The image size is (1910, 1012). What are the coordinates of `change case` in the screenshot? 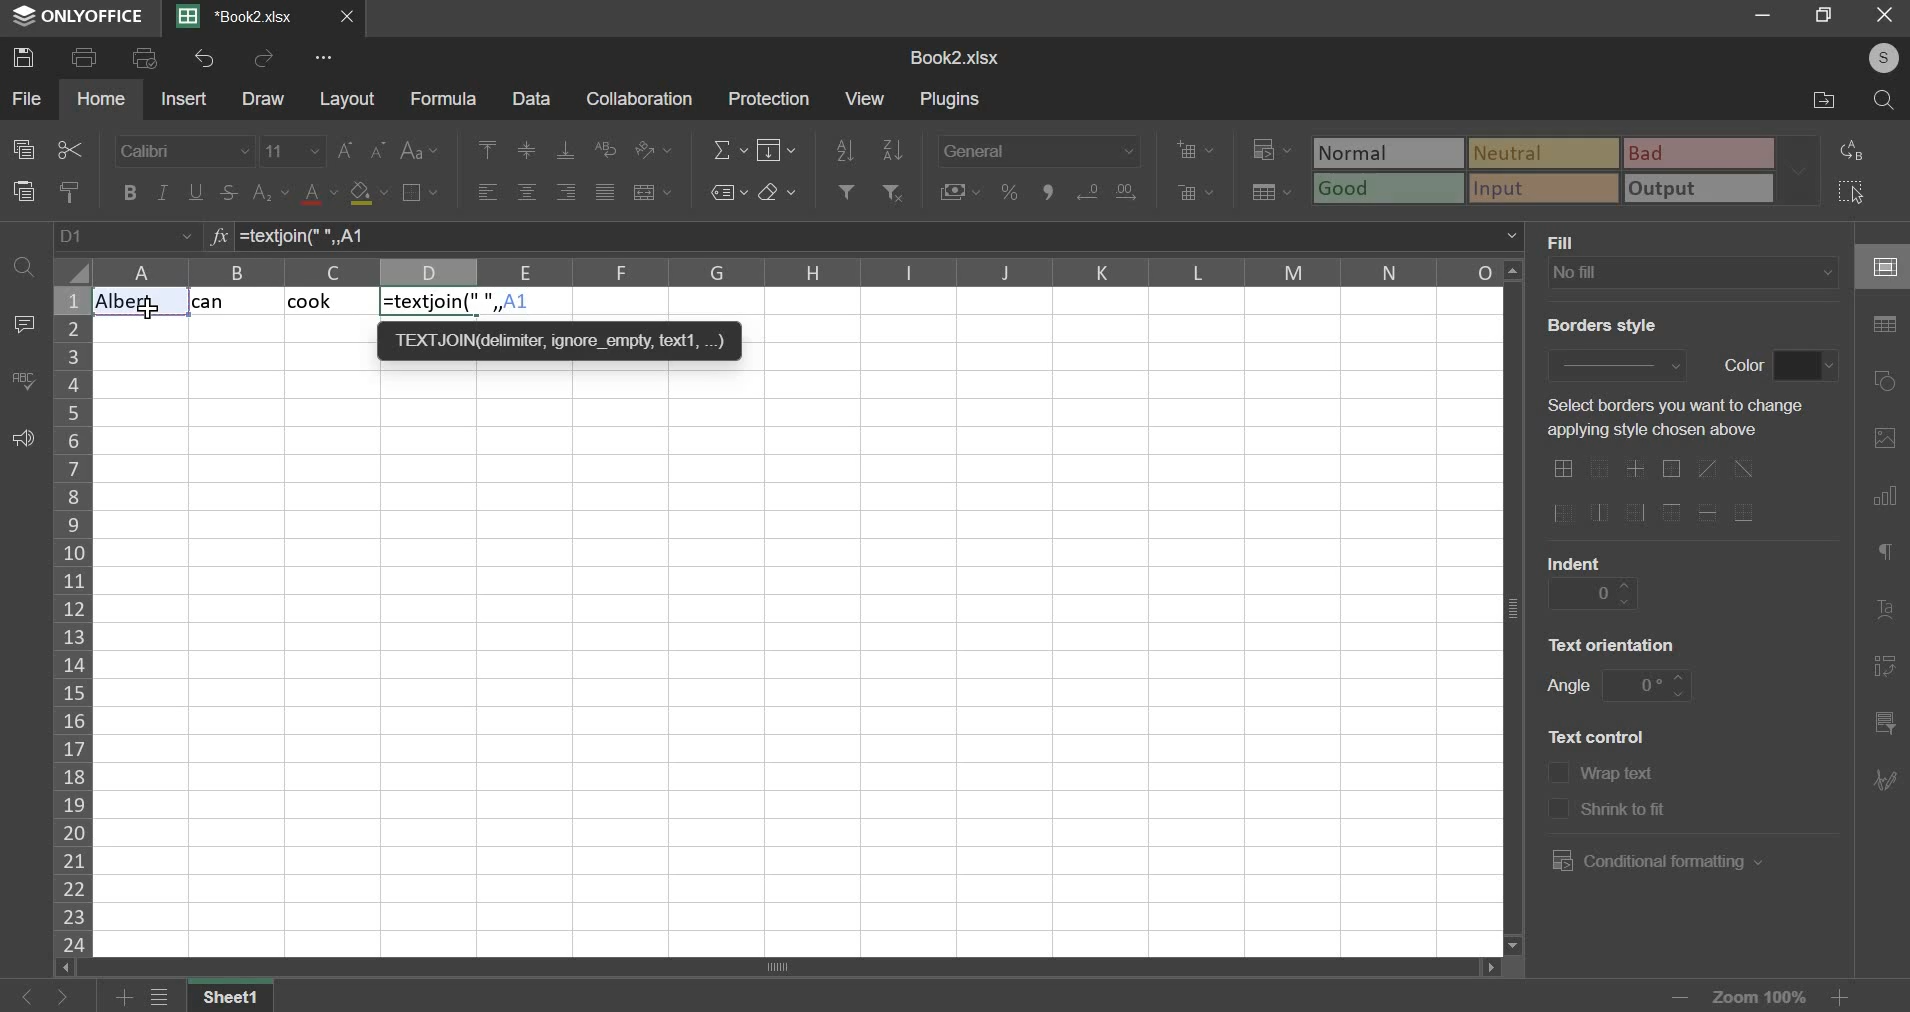 It's located at (418, 151).